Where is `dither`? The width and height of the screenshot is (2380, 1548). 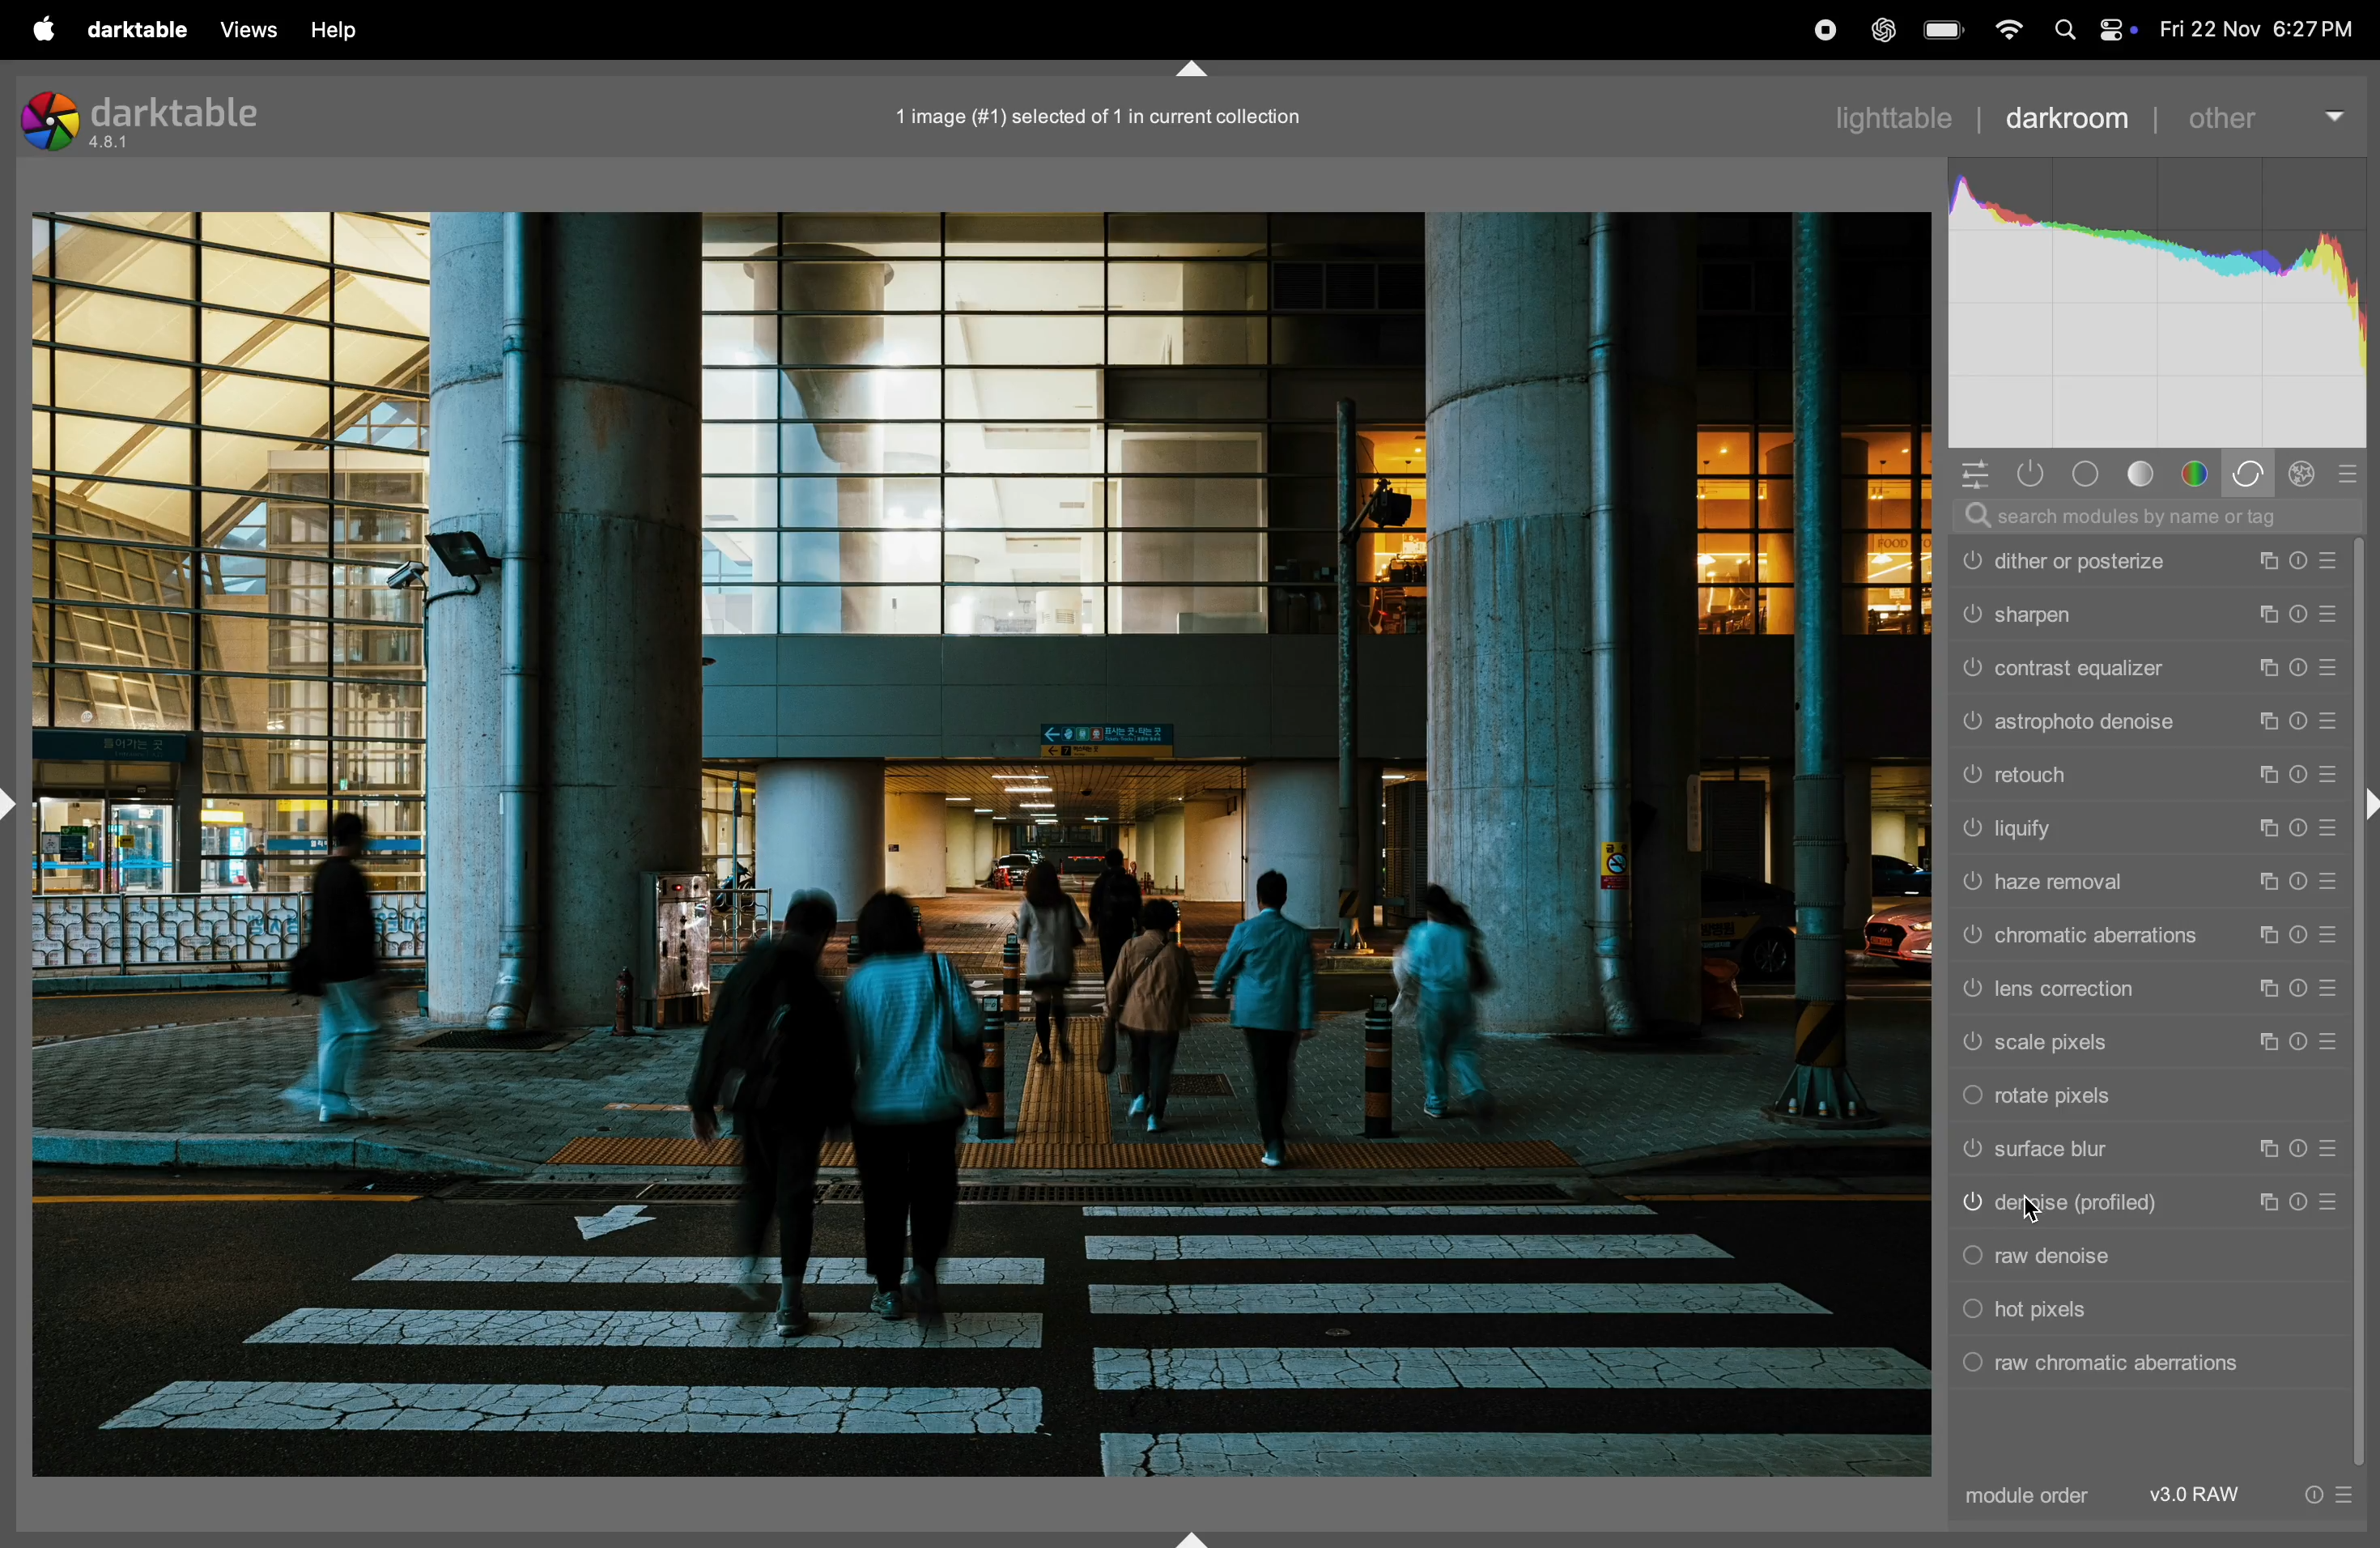 dither is located at coordinates (2148, 564).